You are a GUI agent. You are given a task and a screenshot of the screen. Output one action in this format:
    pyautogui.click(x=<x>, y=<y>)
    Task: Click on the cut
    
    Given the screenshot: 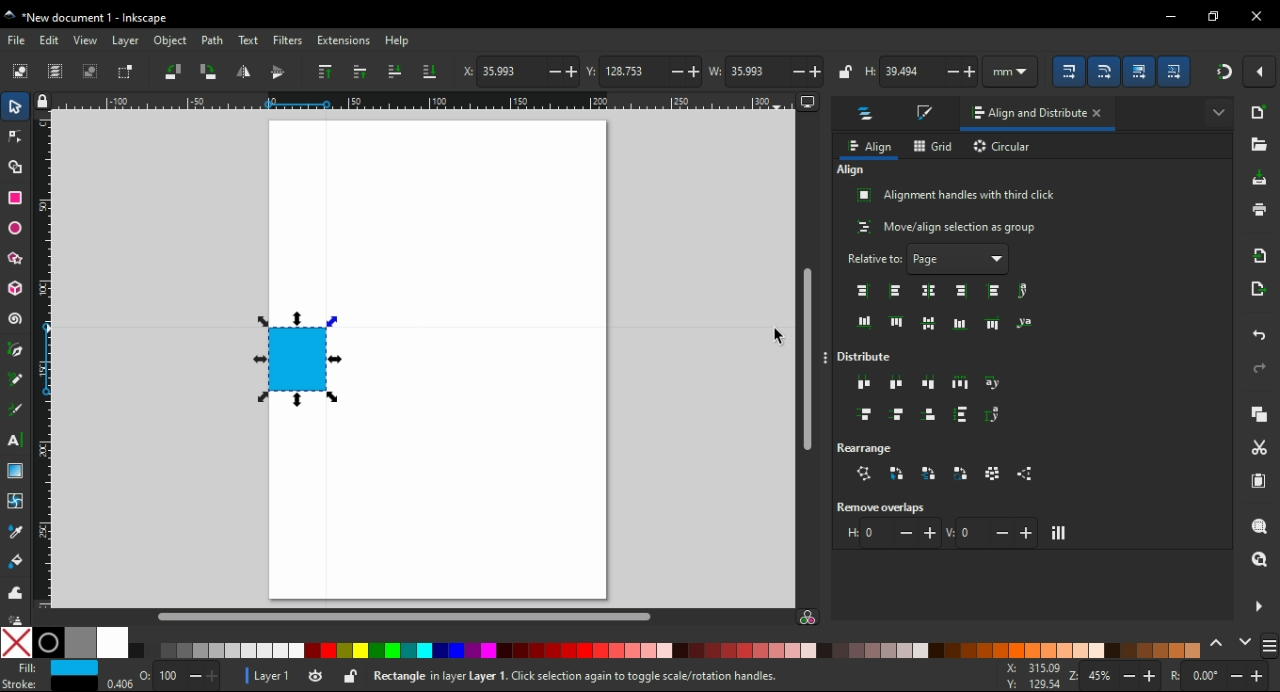 What is the action you would take?
    pyautogui.click(x=1259, y=446)
    